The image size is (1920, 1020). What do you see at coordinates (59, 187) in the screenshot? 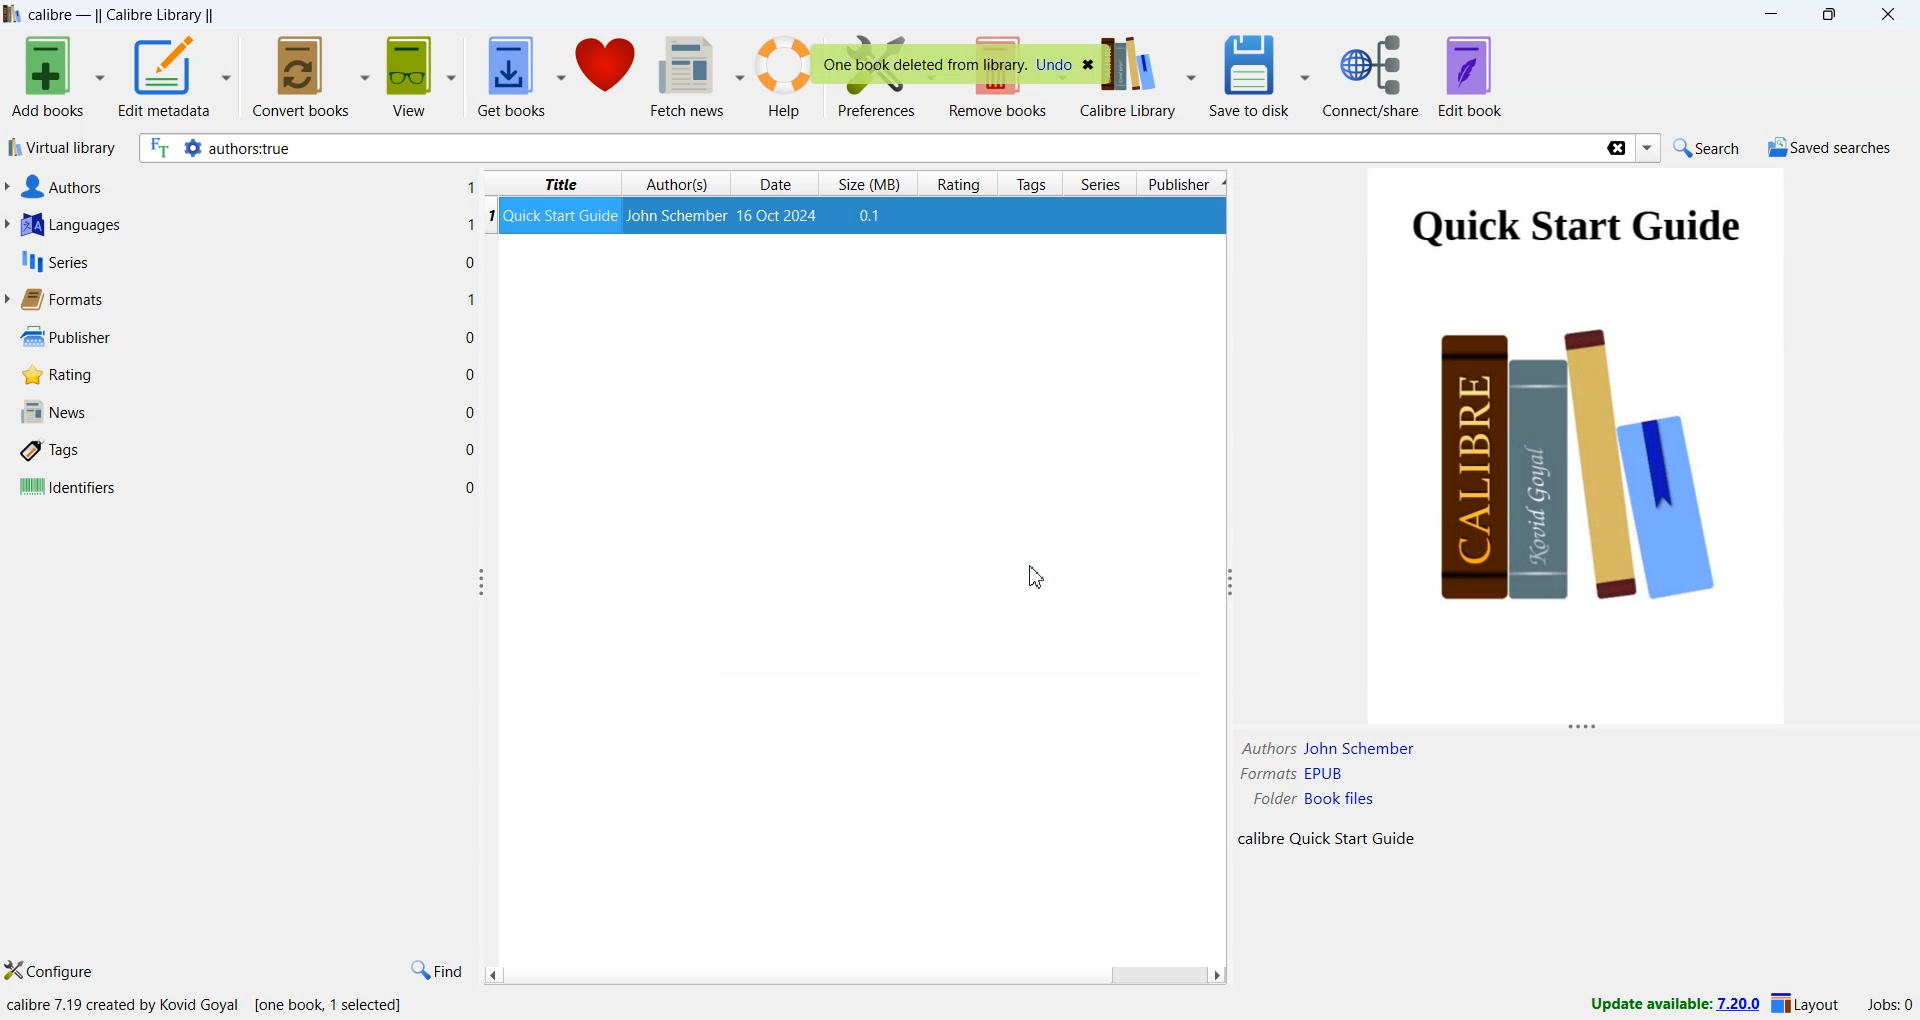
I see `authors` at bounding box center [59, 187].